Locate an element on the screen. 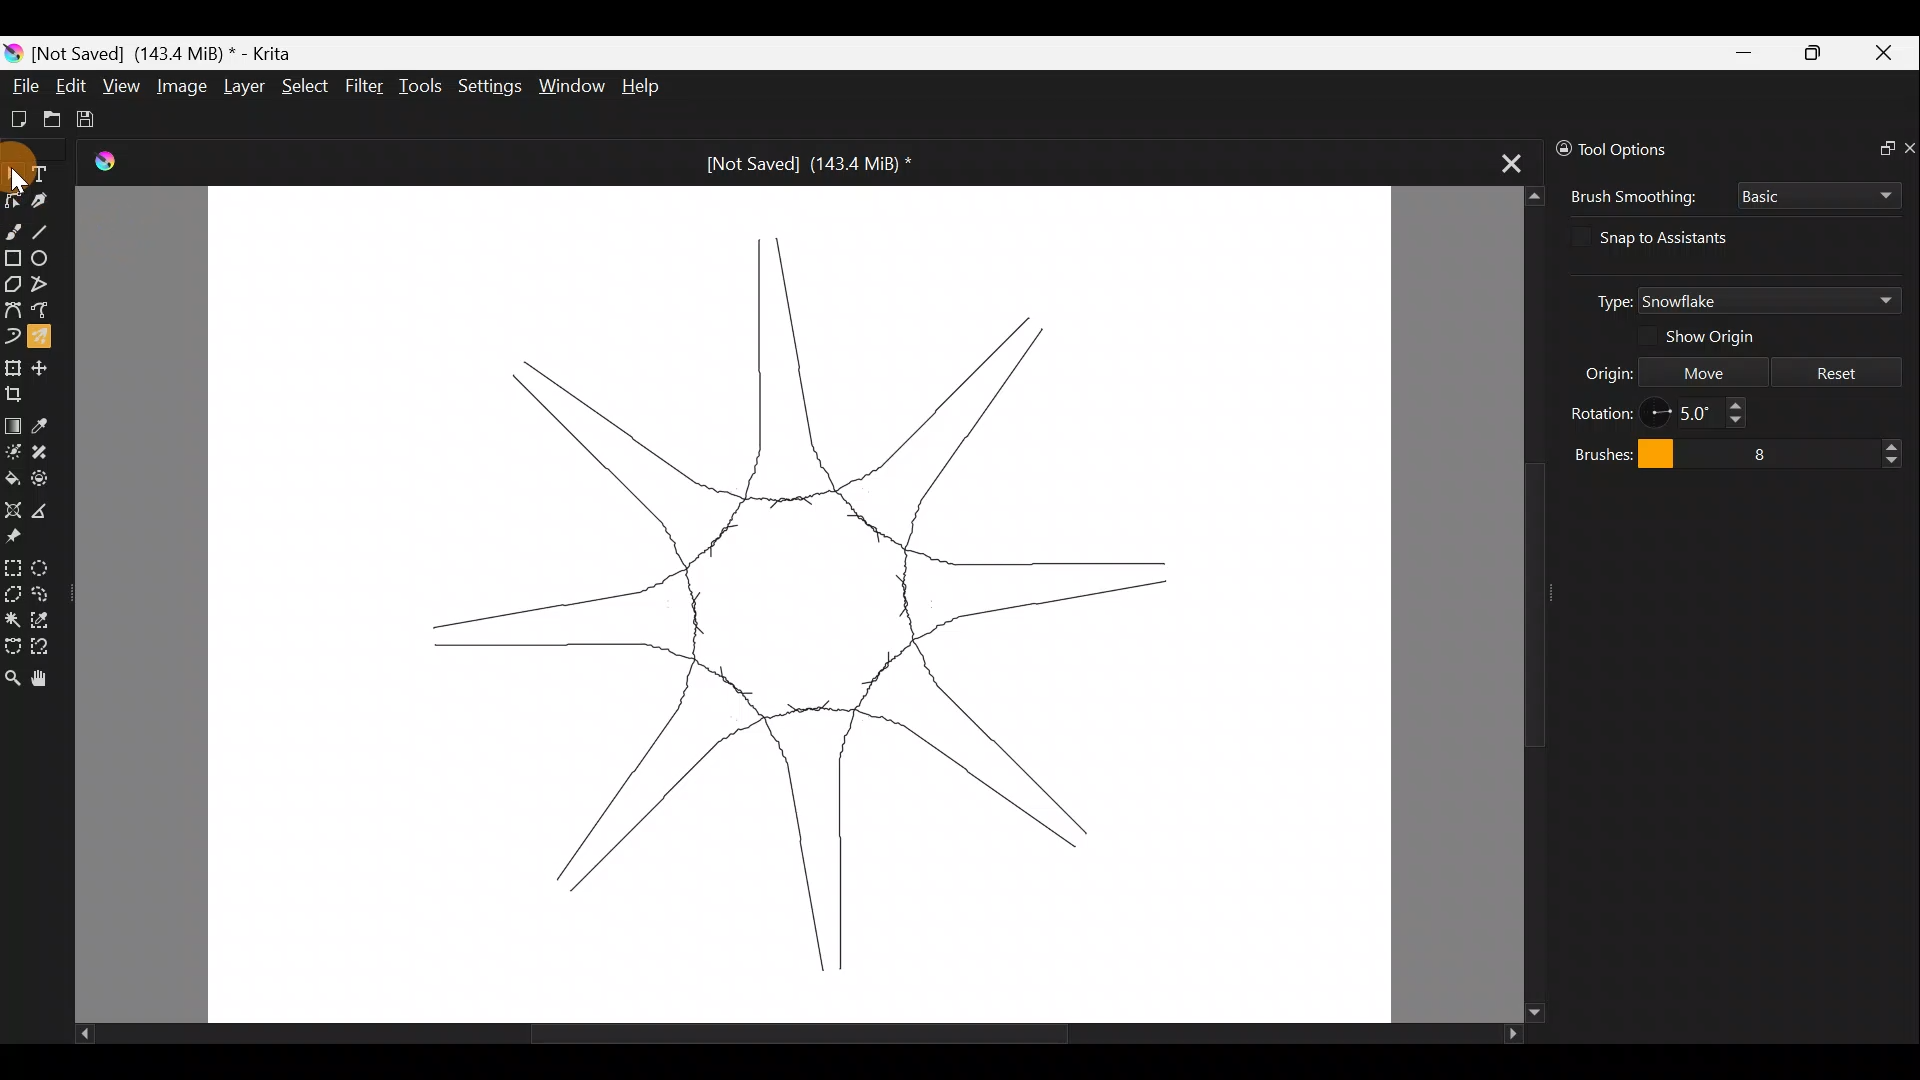  8 is located at coordinates (1807, 450).